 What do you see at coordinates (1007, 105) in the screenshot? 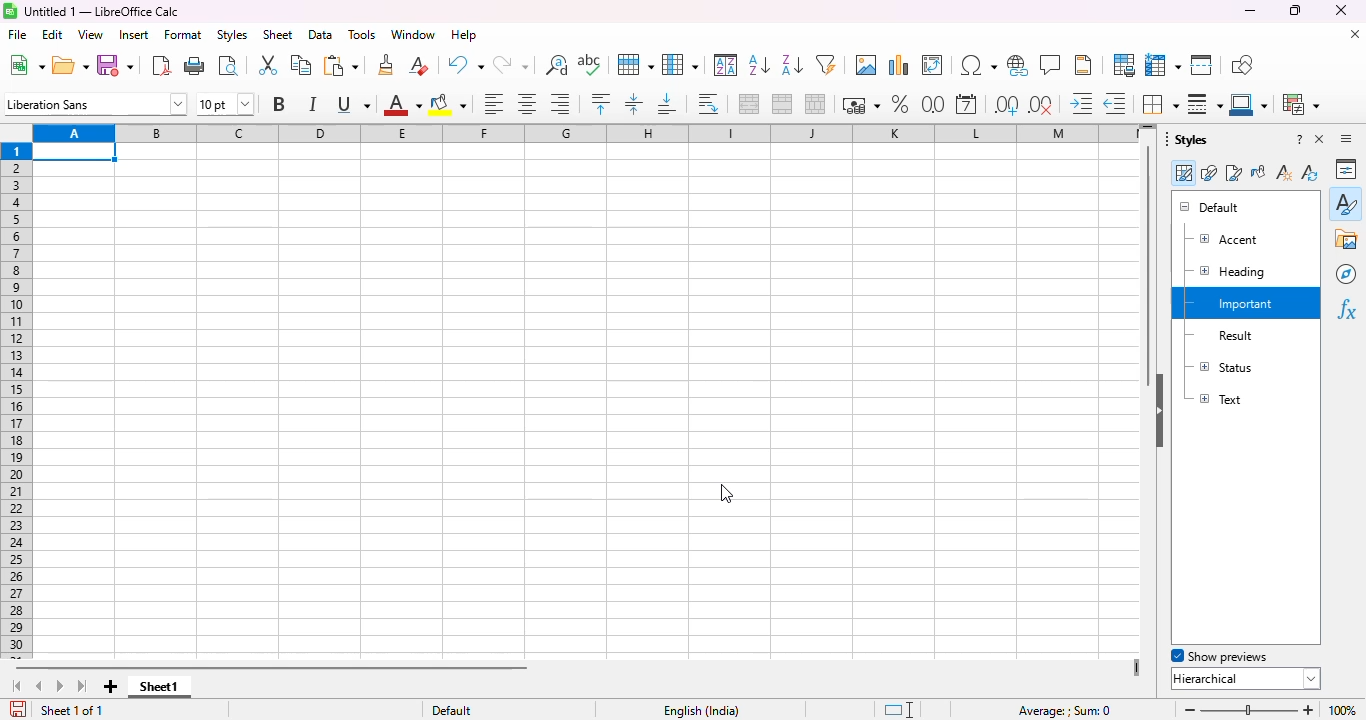
I see `add decimal` at bounding box center [1007, 105].